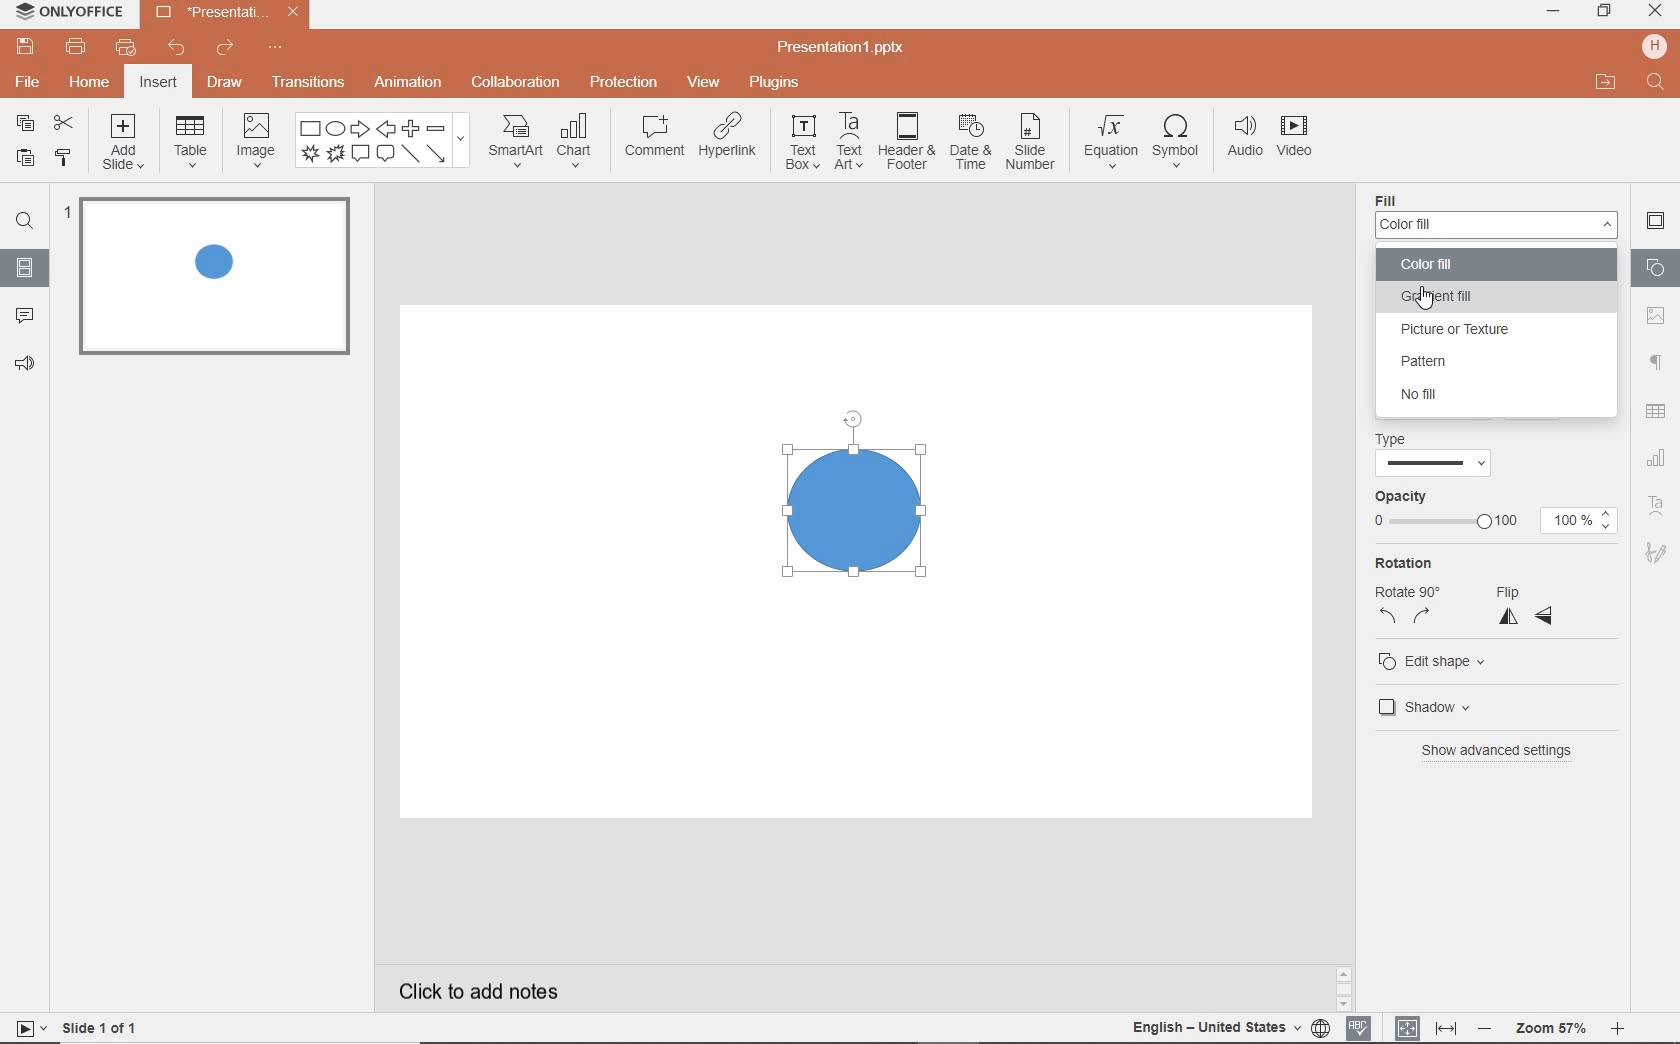 The image size is (1680, 1044). I want to click on table settings, so click(1658, 410).